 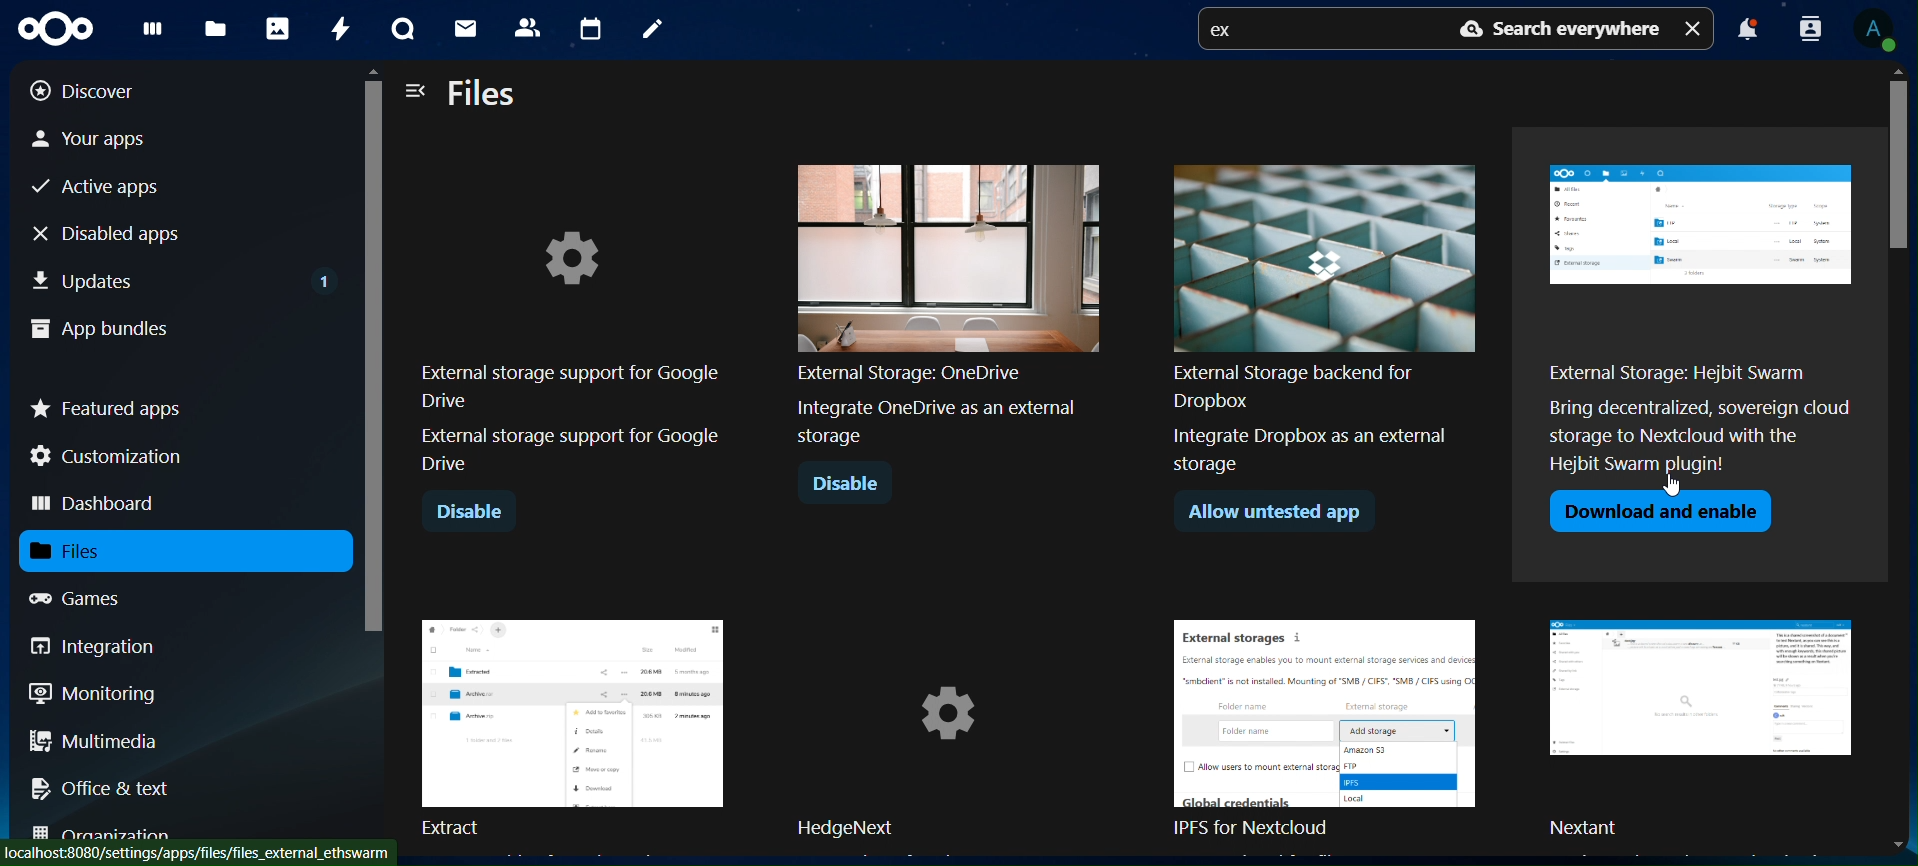 What do you see at coordinates (111, 456) in the screenshot?
I see `customization` at bounding box center [111, 456].